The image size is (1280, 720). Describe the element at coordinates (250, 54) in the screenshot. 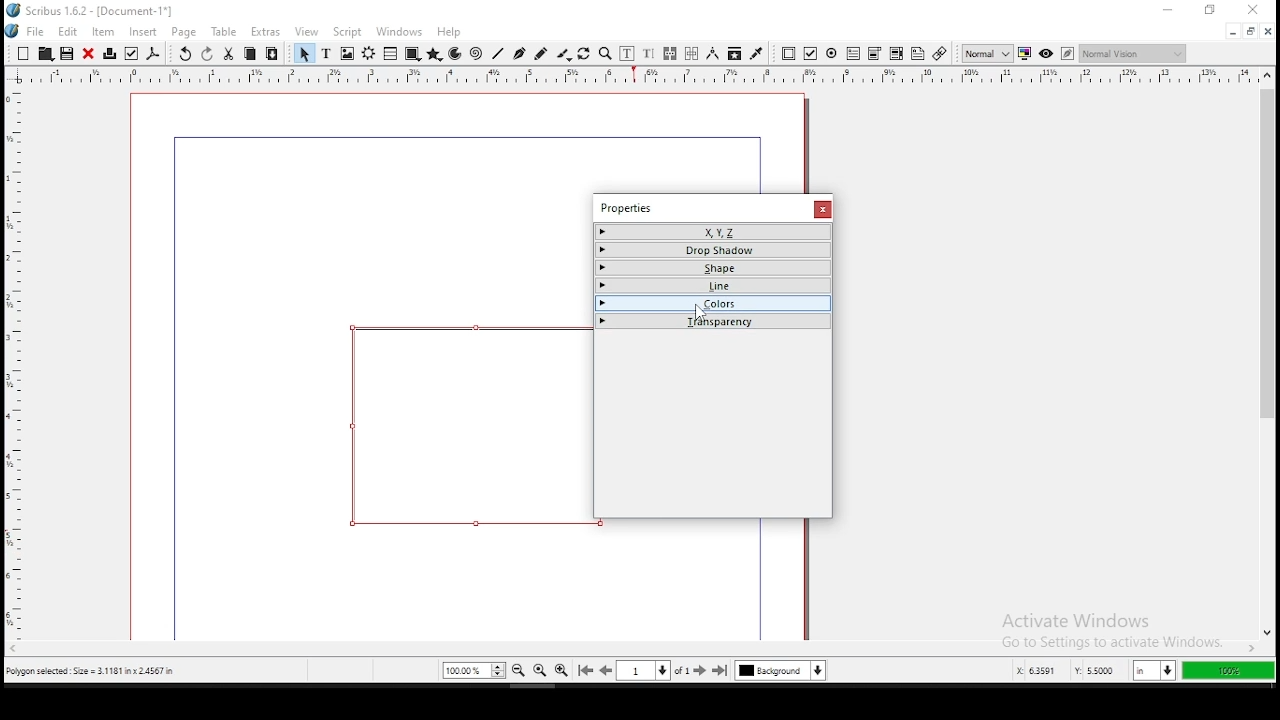

I see `copy` at that location.